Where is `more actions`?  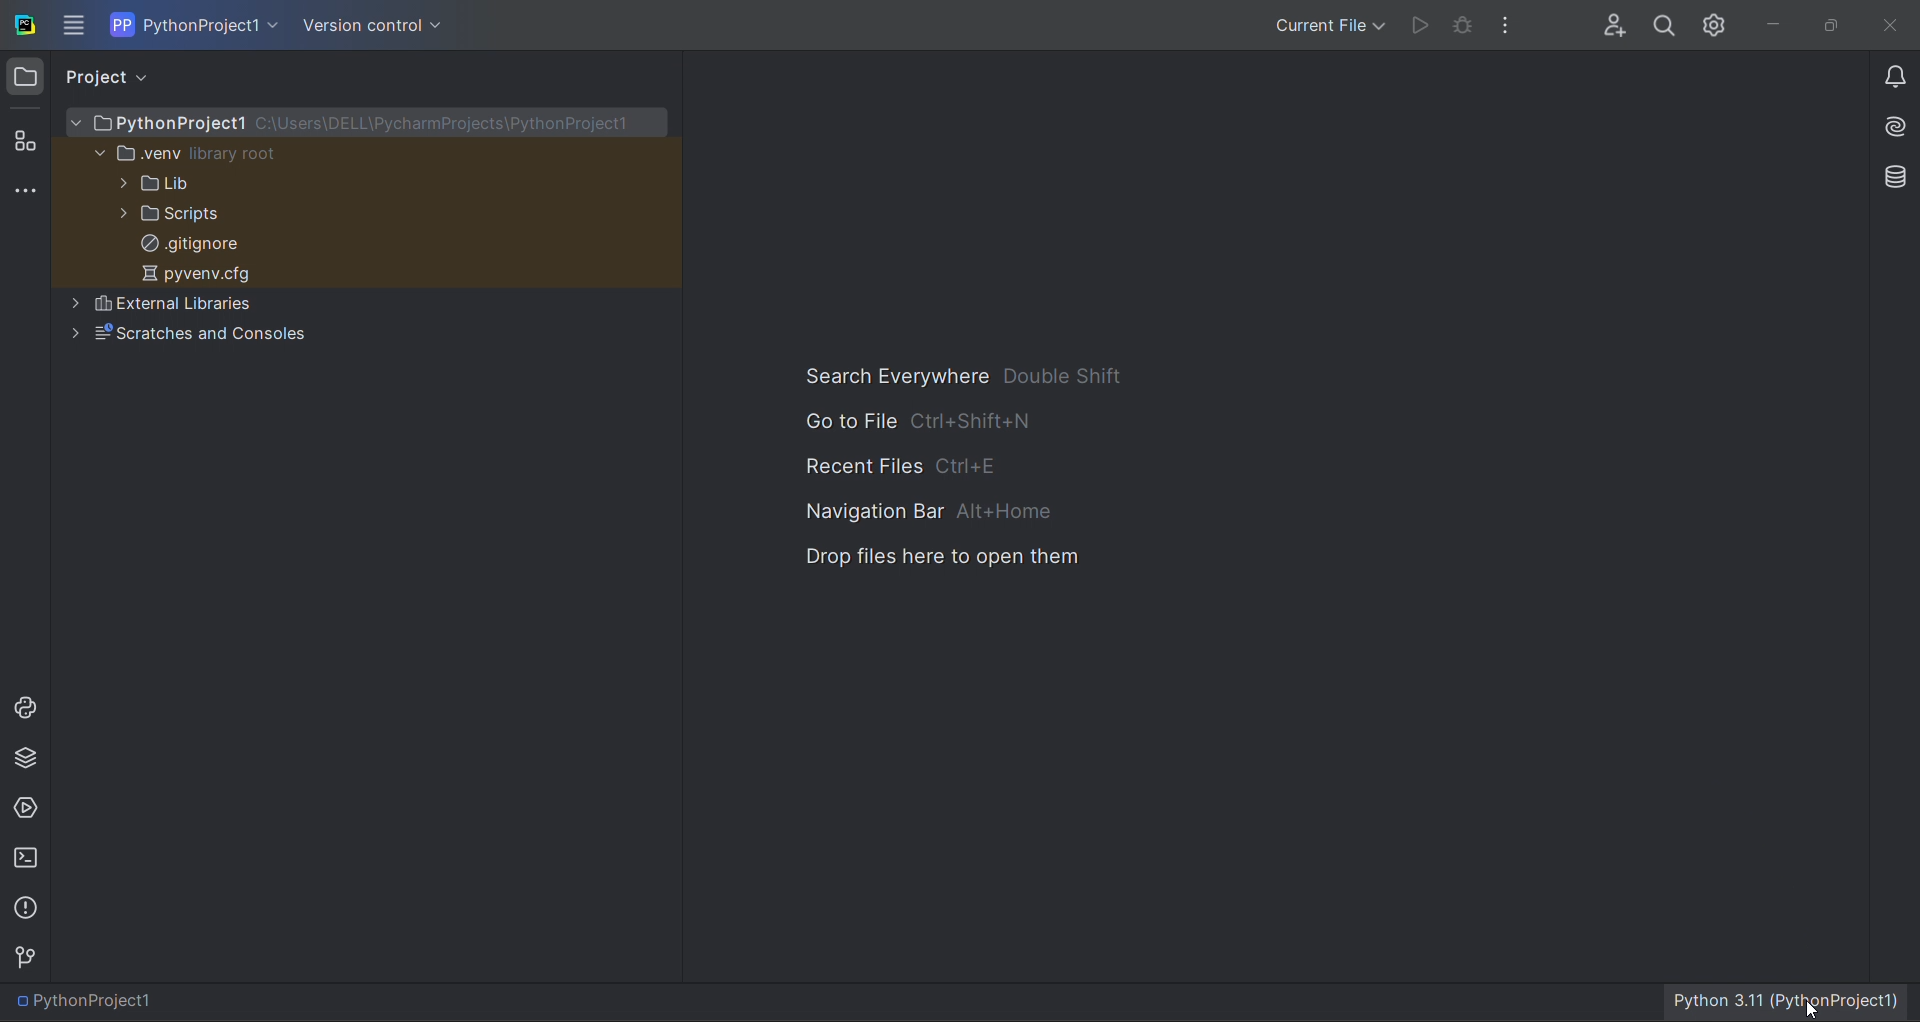 more actions is located at coordinates (1513, 23).